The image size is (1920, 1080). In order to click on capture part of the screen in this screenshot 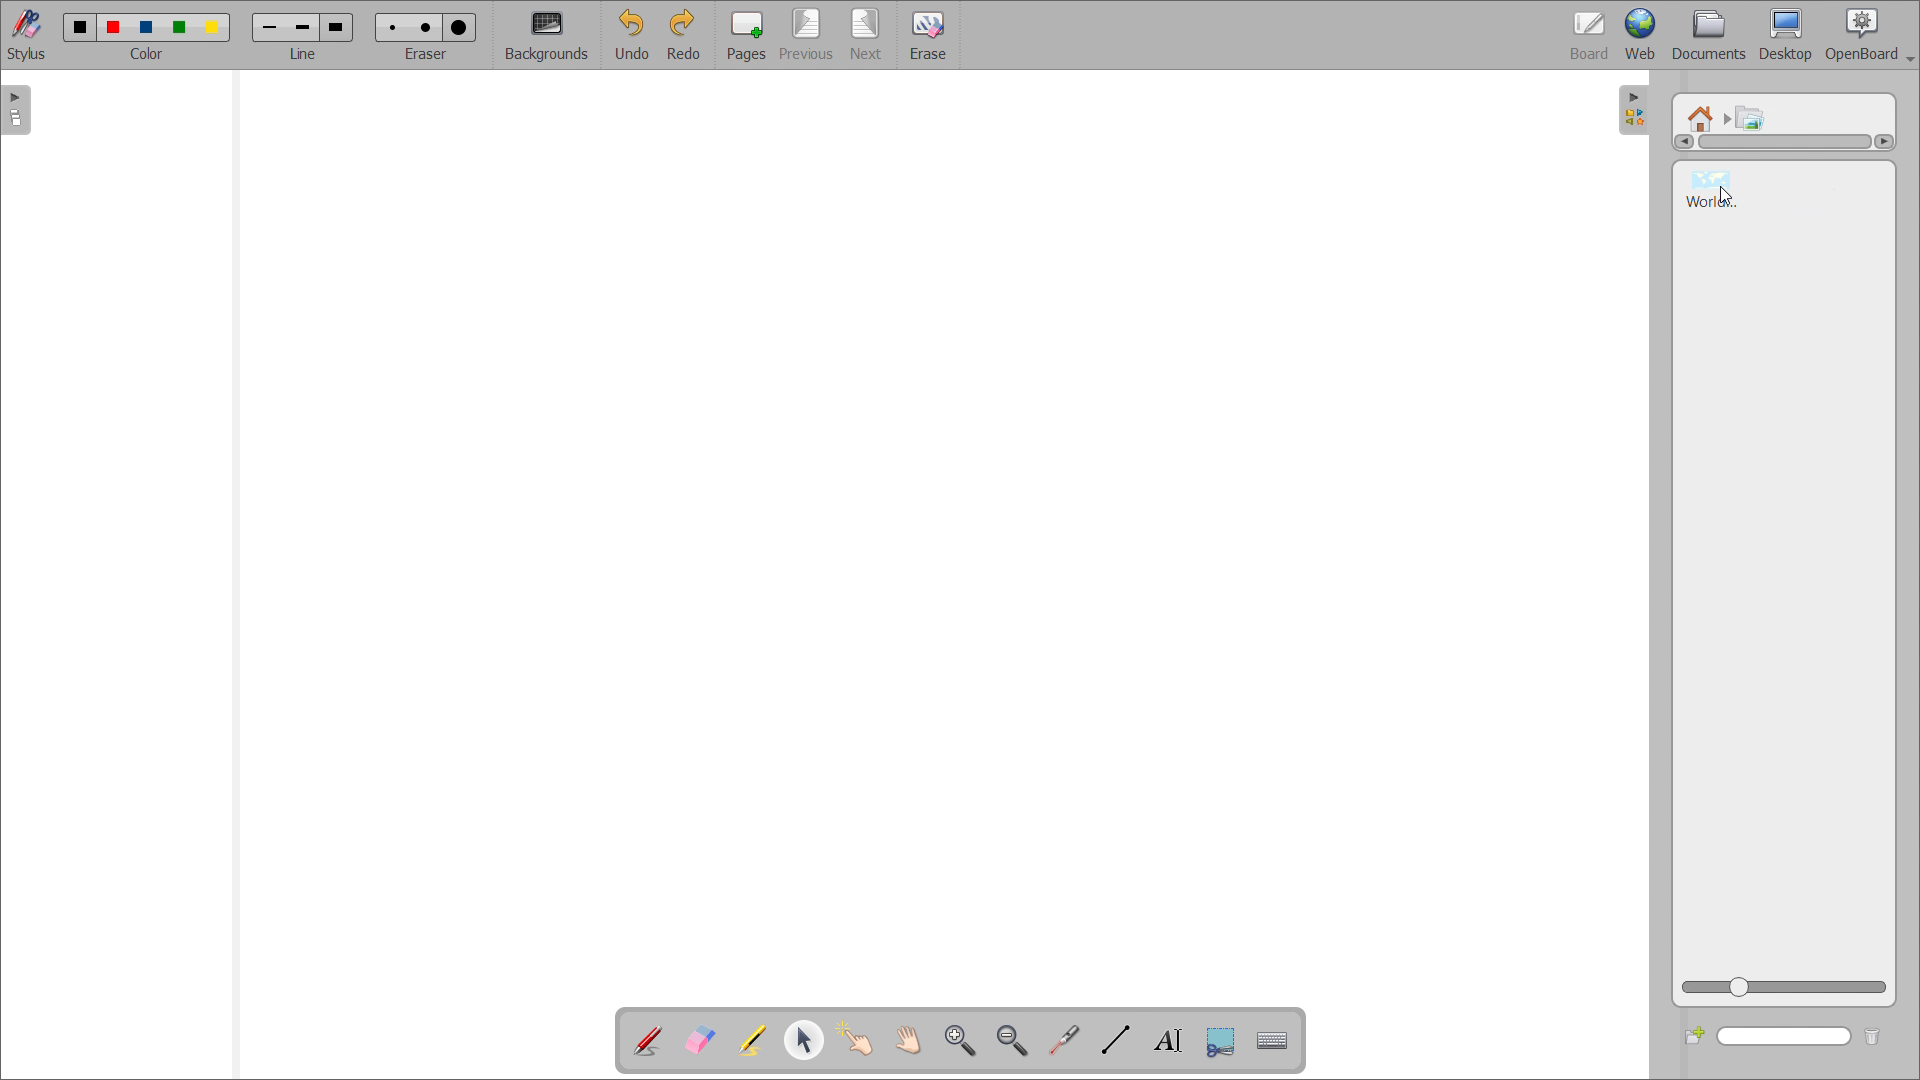, I will do `click(1222, 1040)`.